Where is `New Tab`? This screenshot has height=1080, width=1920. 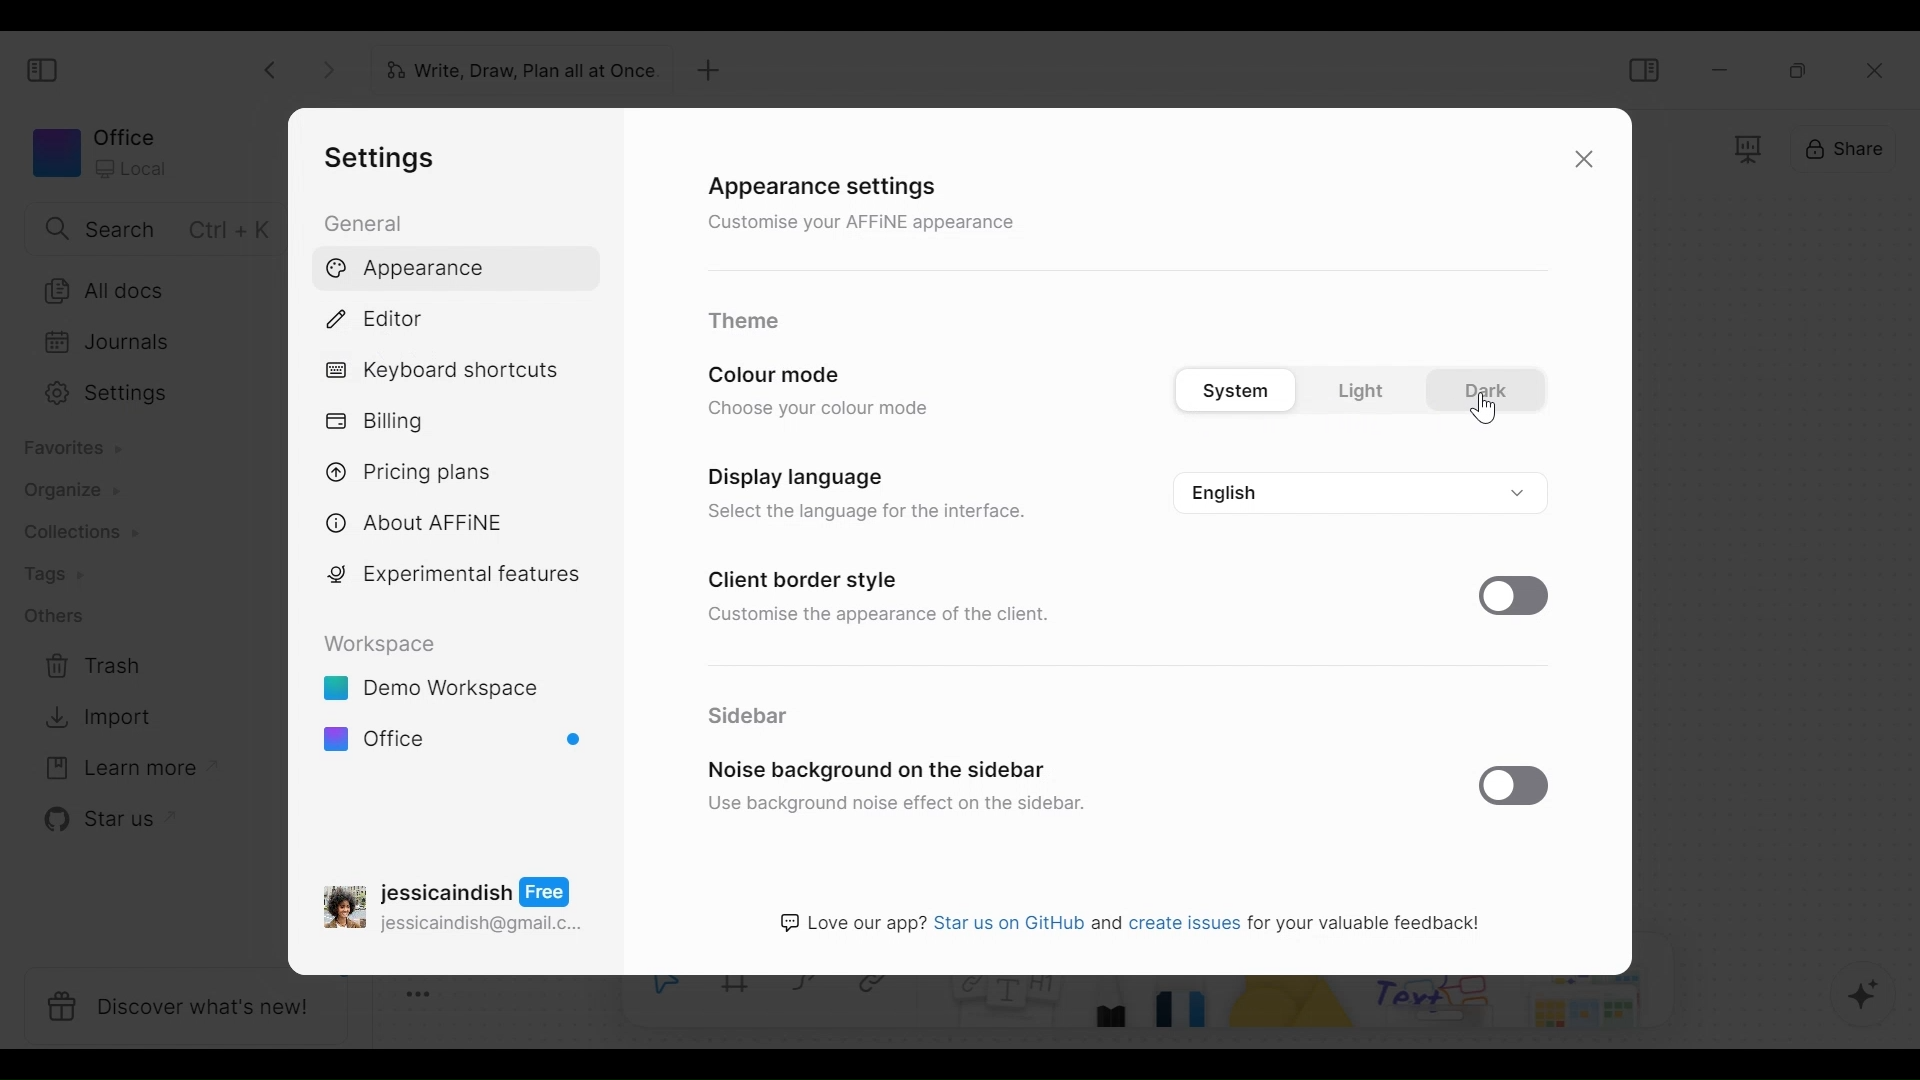
New Tab is located at coordinates (709, 70).